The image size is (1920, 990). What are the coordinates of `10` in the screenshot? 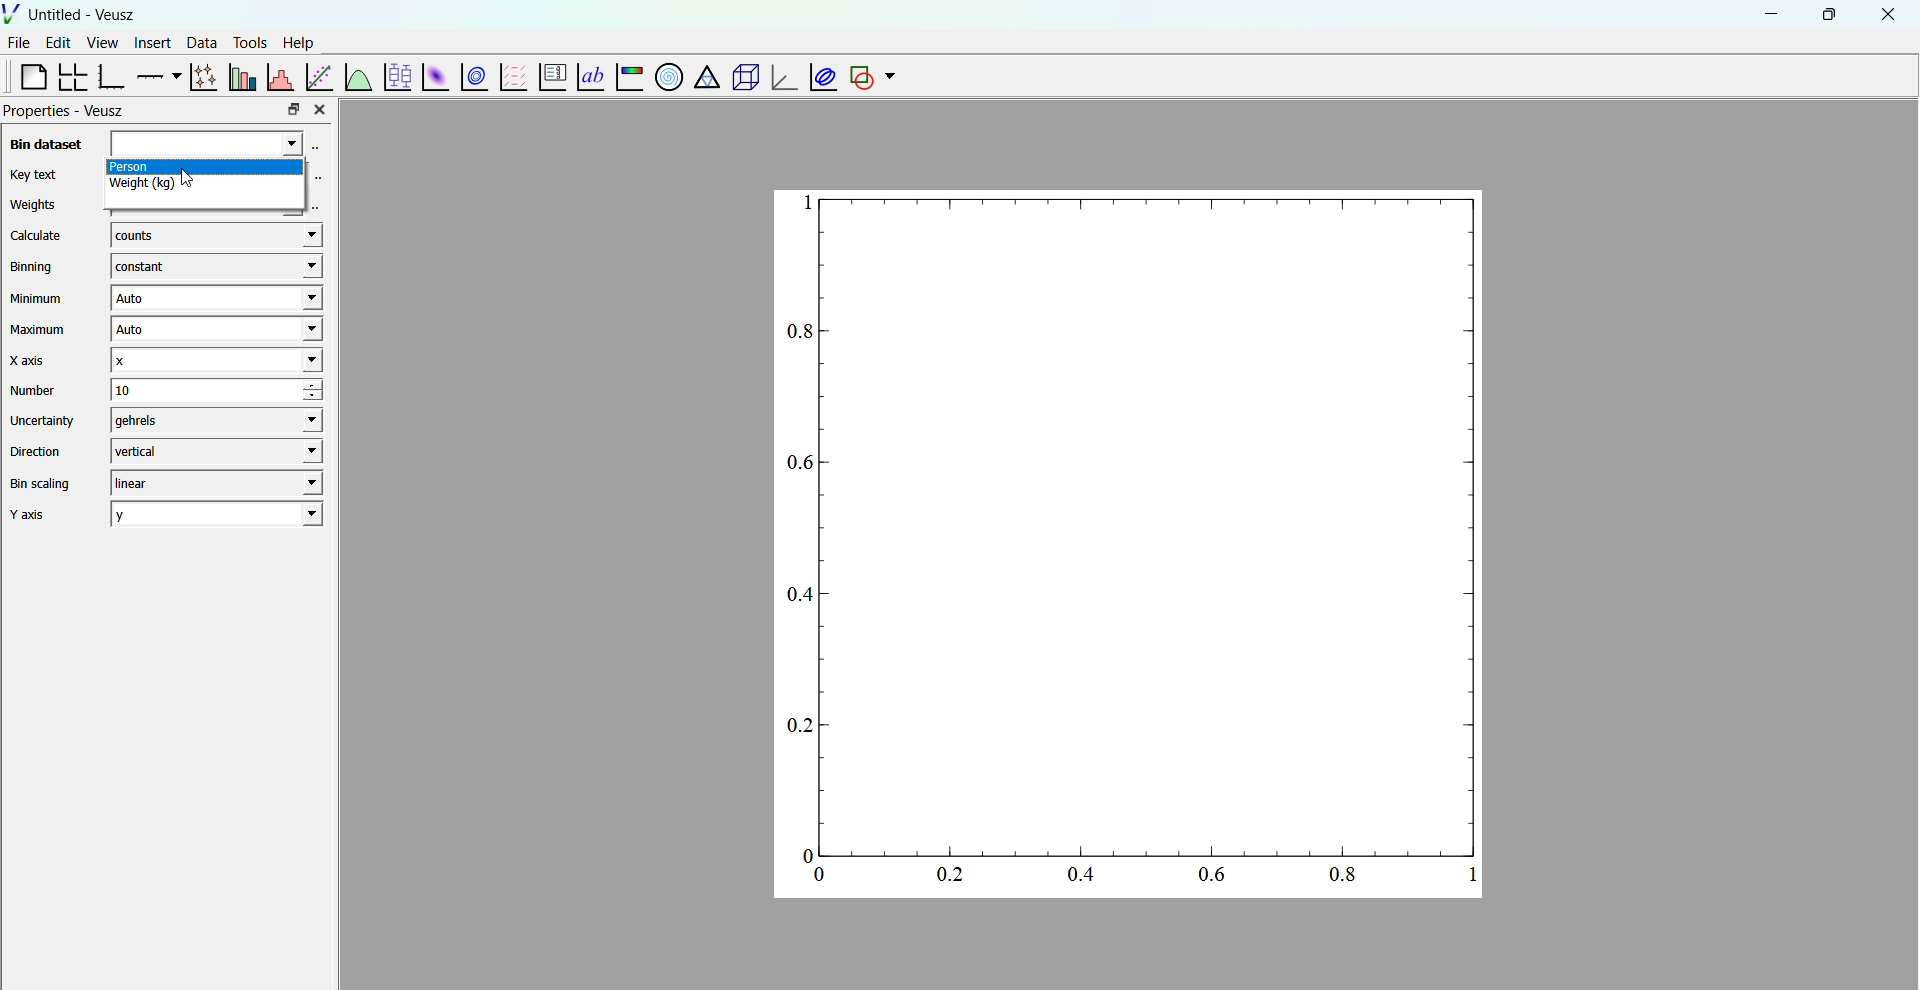 It's located at (189, 390).